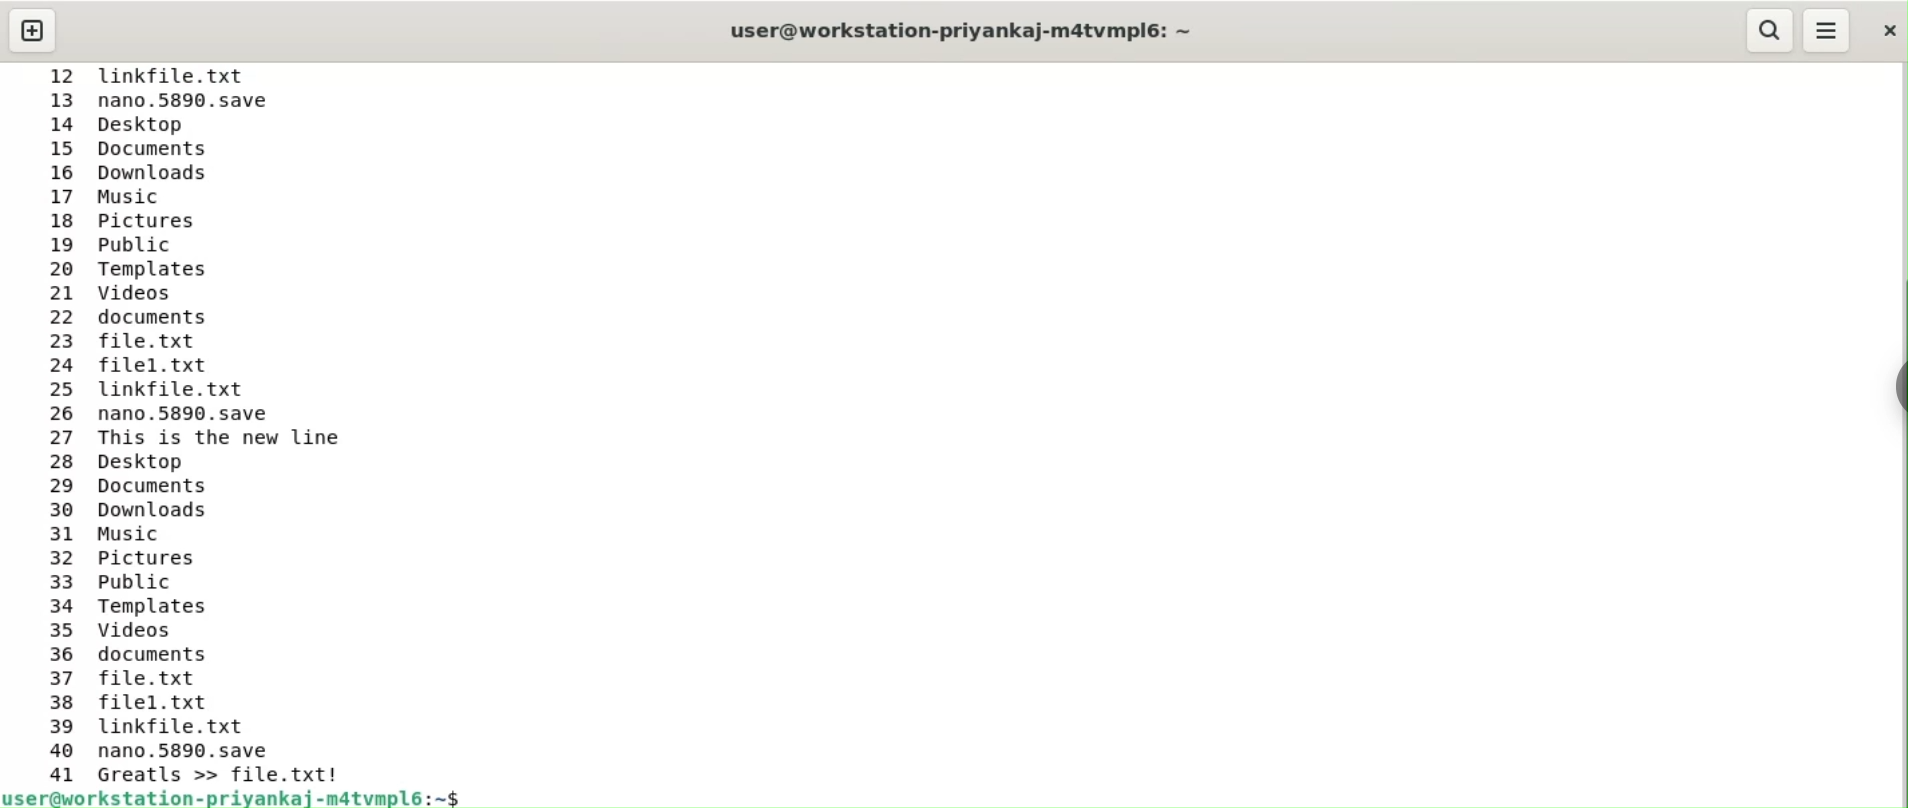  I want to click on close, so click(1883, 32).